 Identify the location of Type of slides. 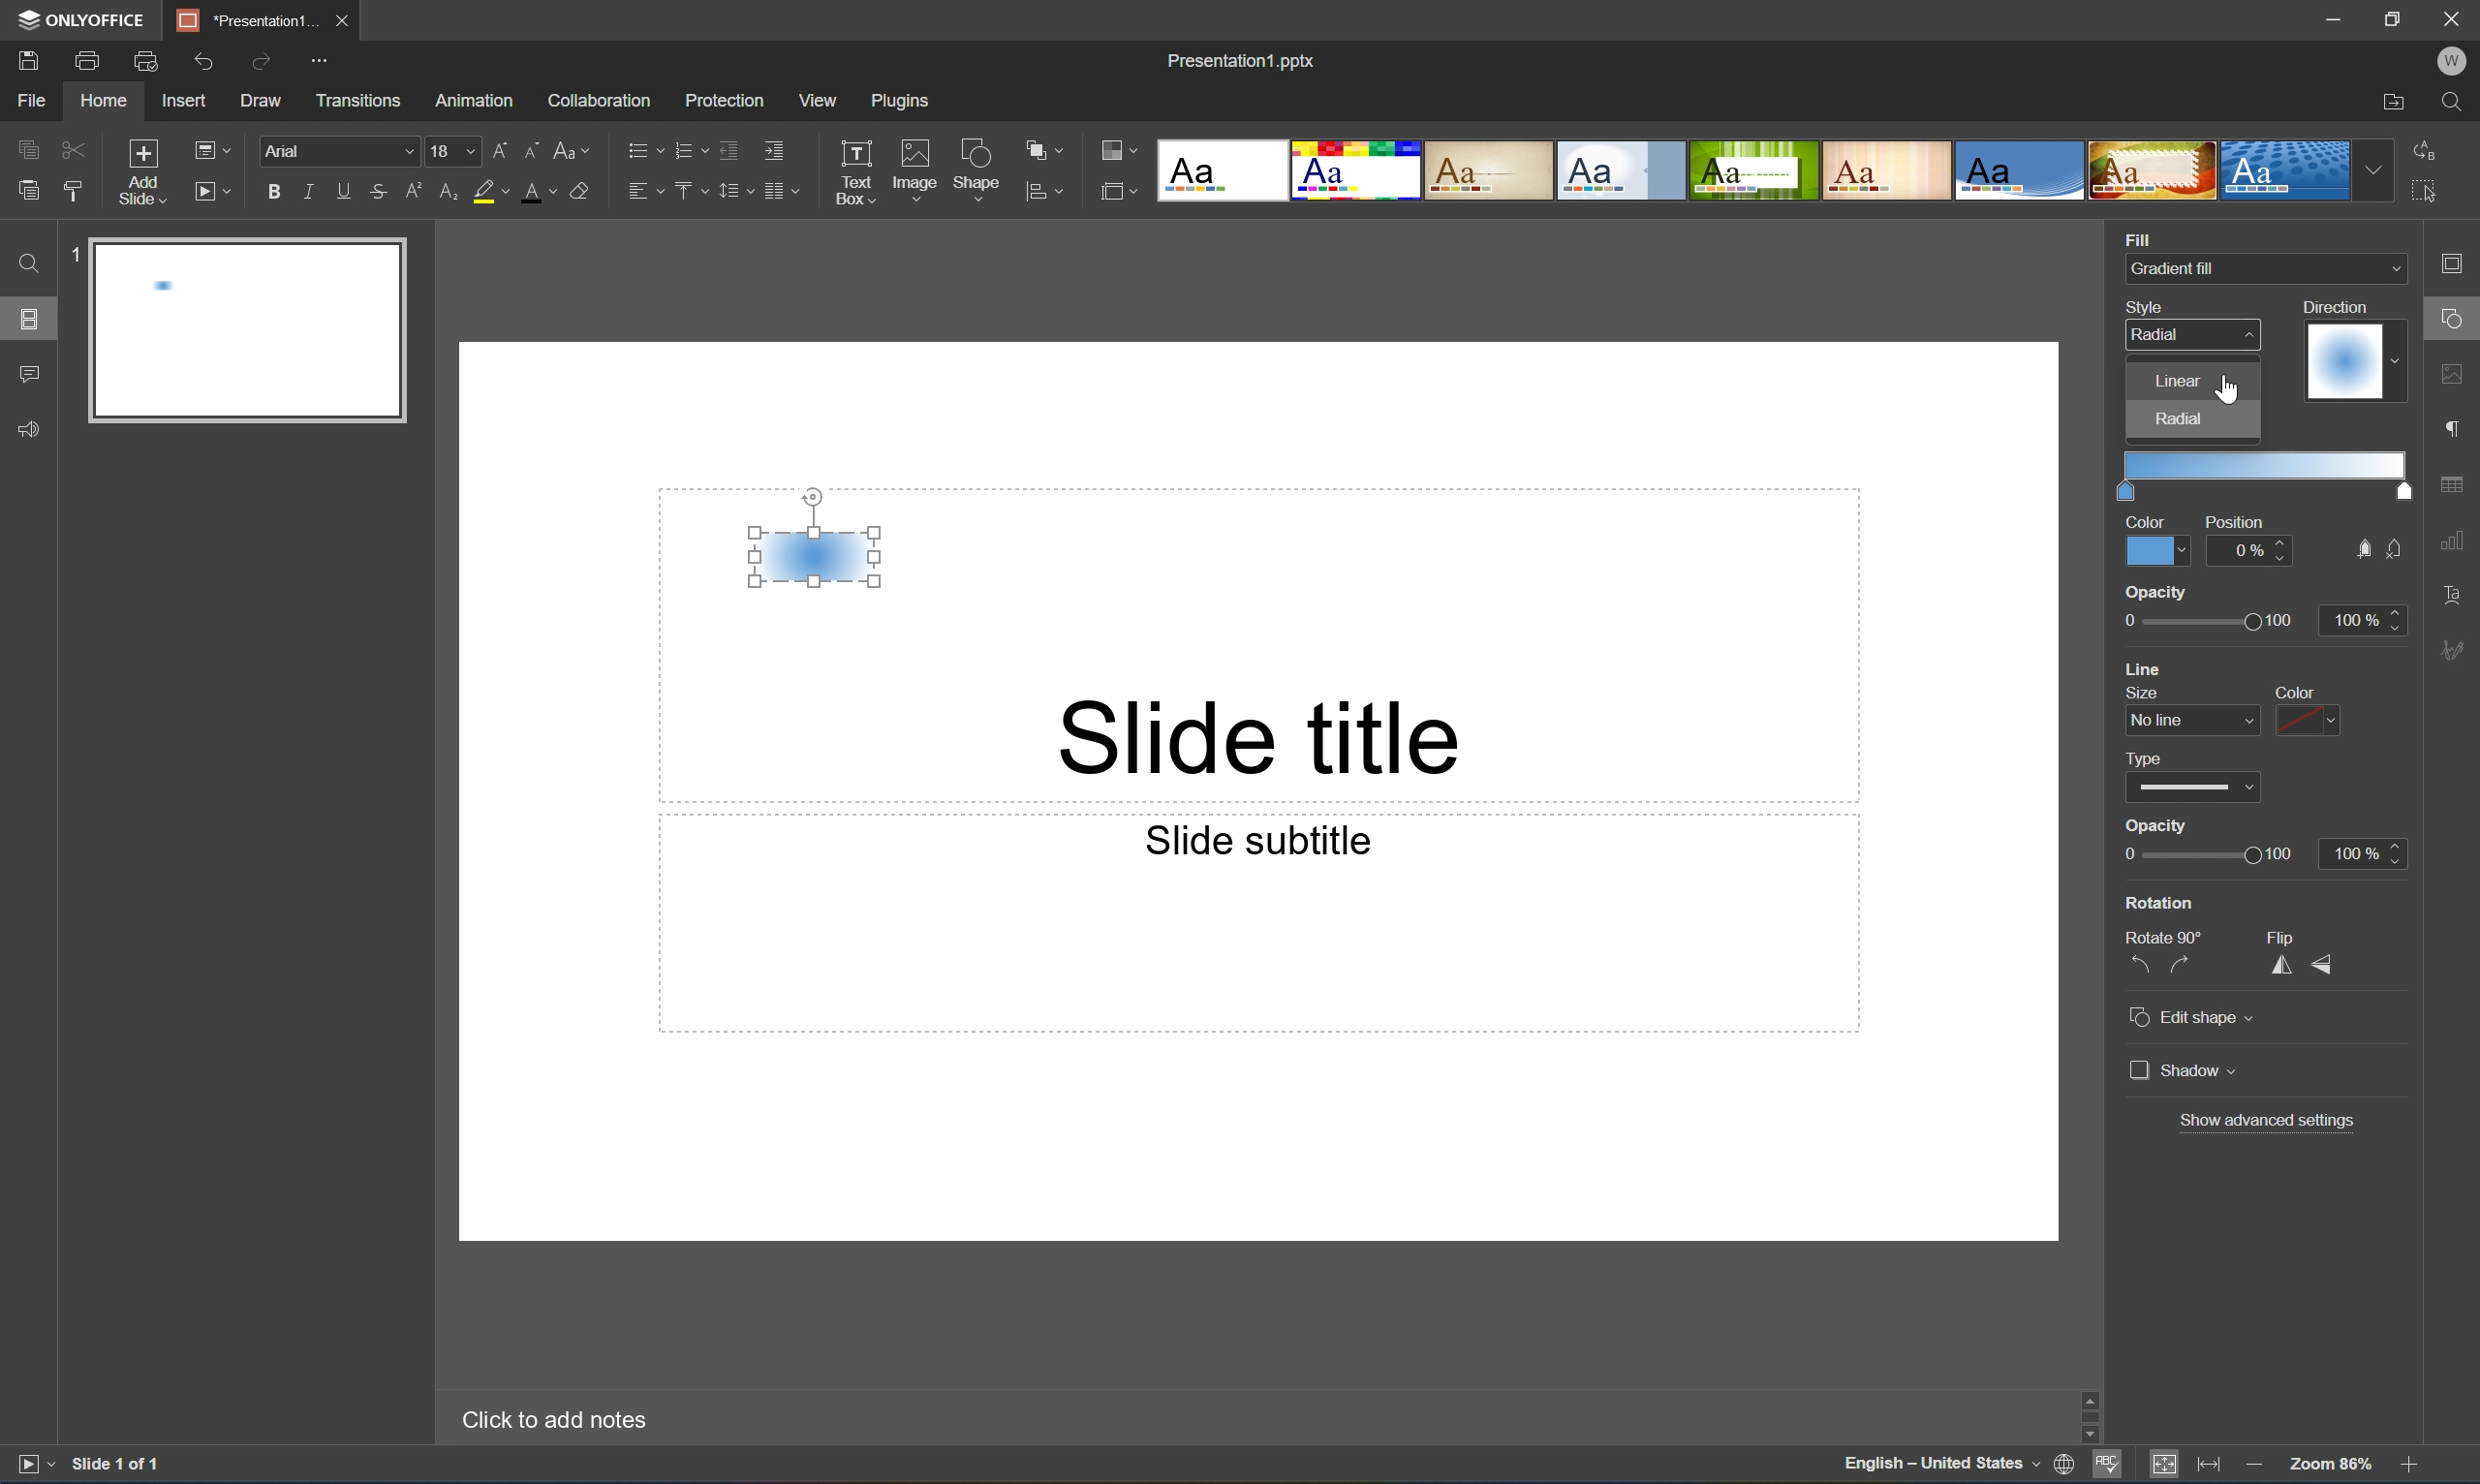
(1753, 171).